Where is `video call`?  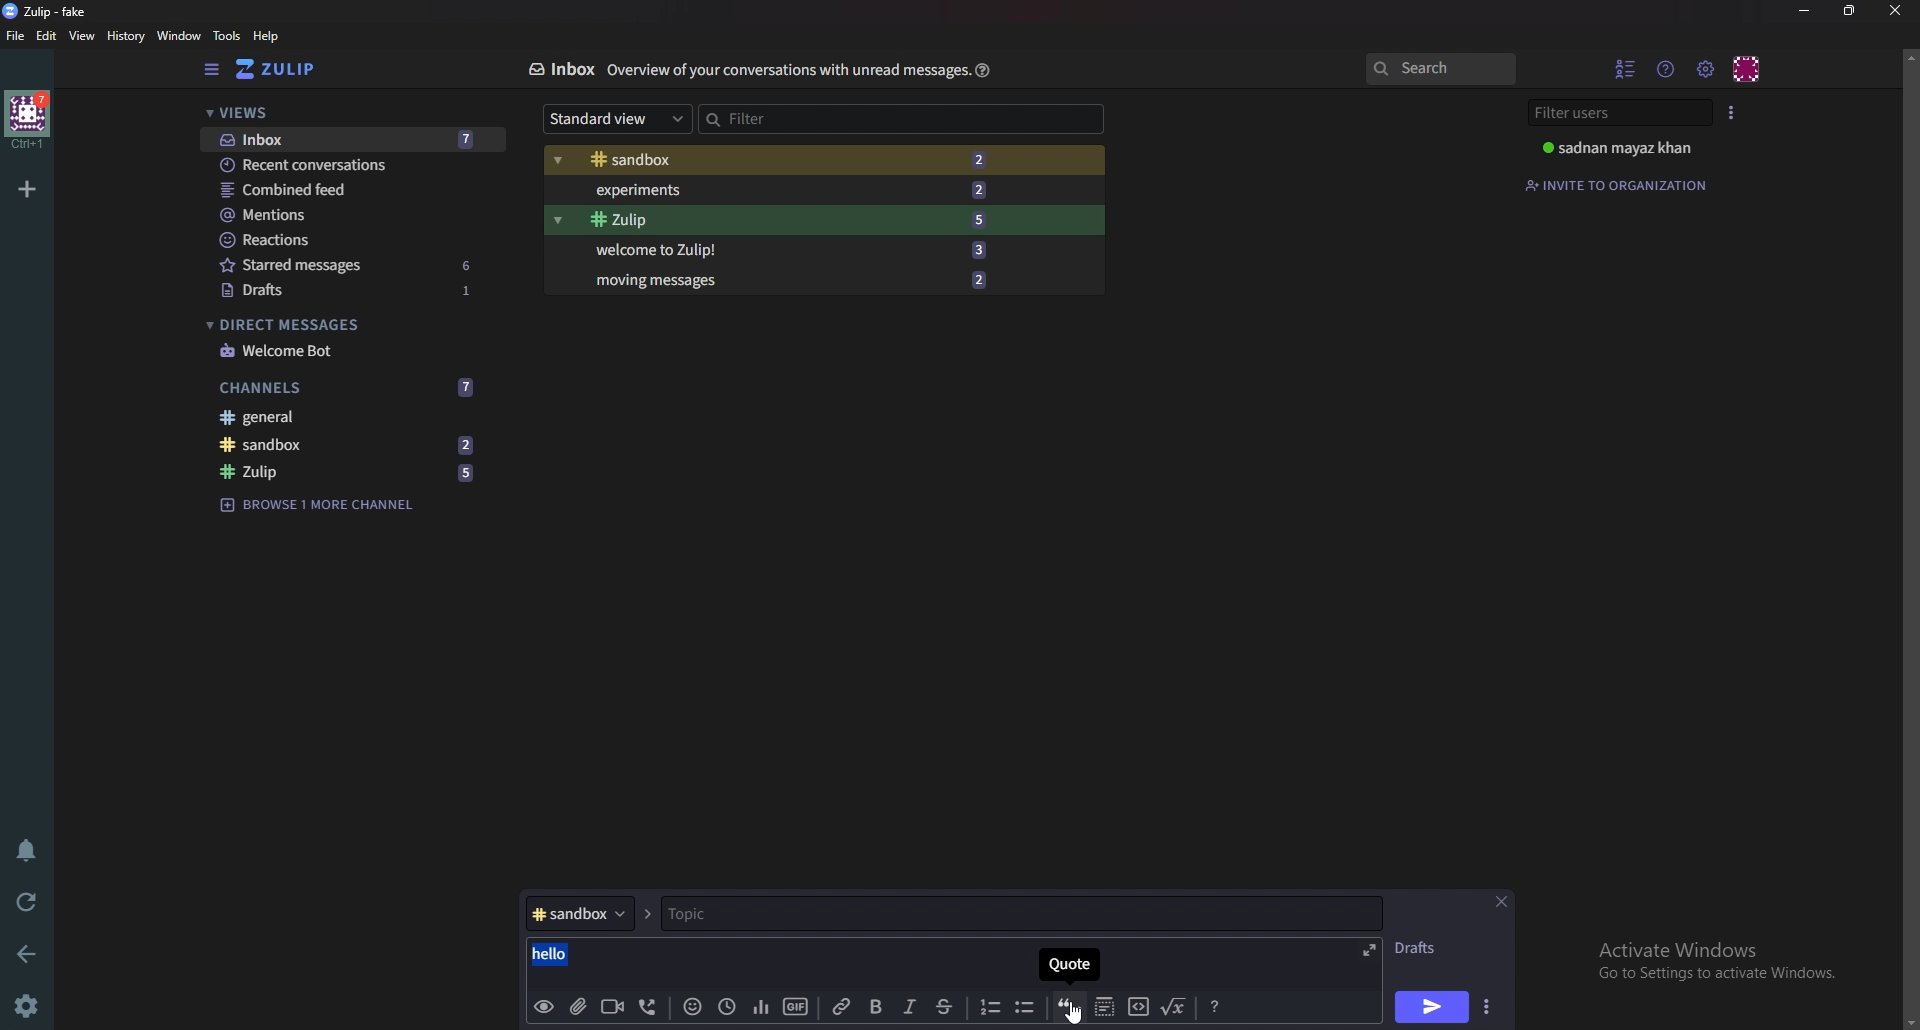
video call is located at coordinates (612, 1007).